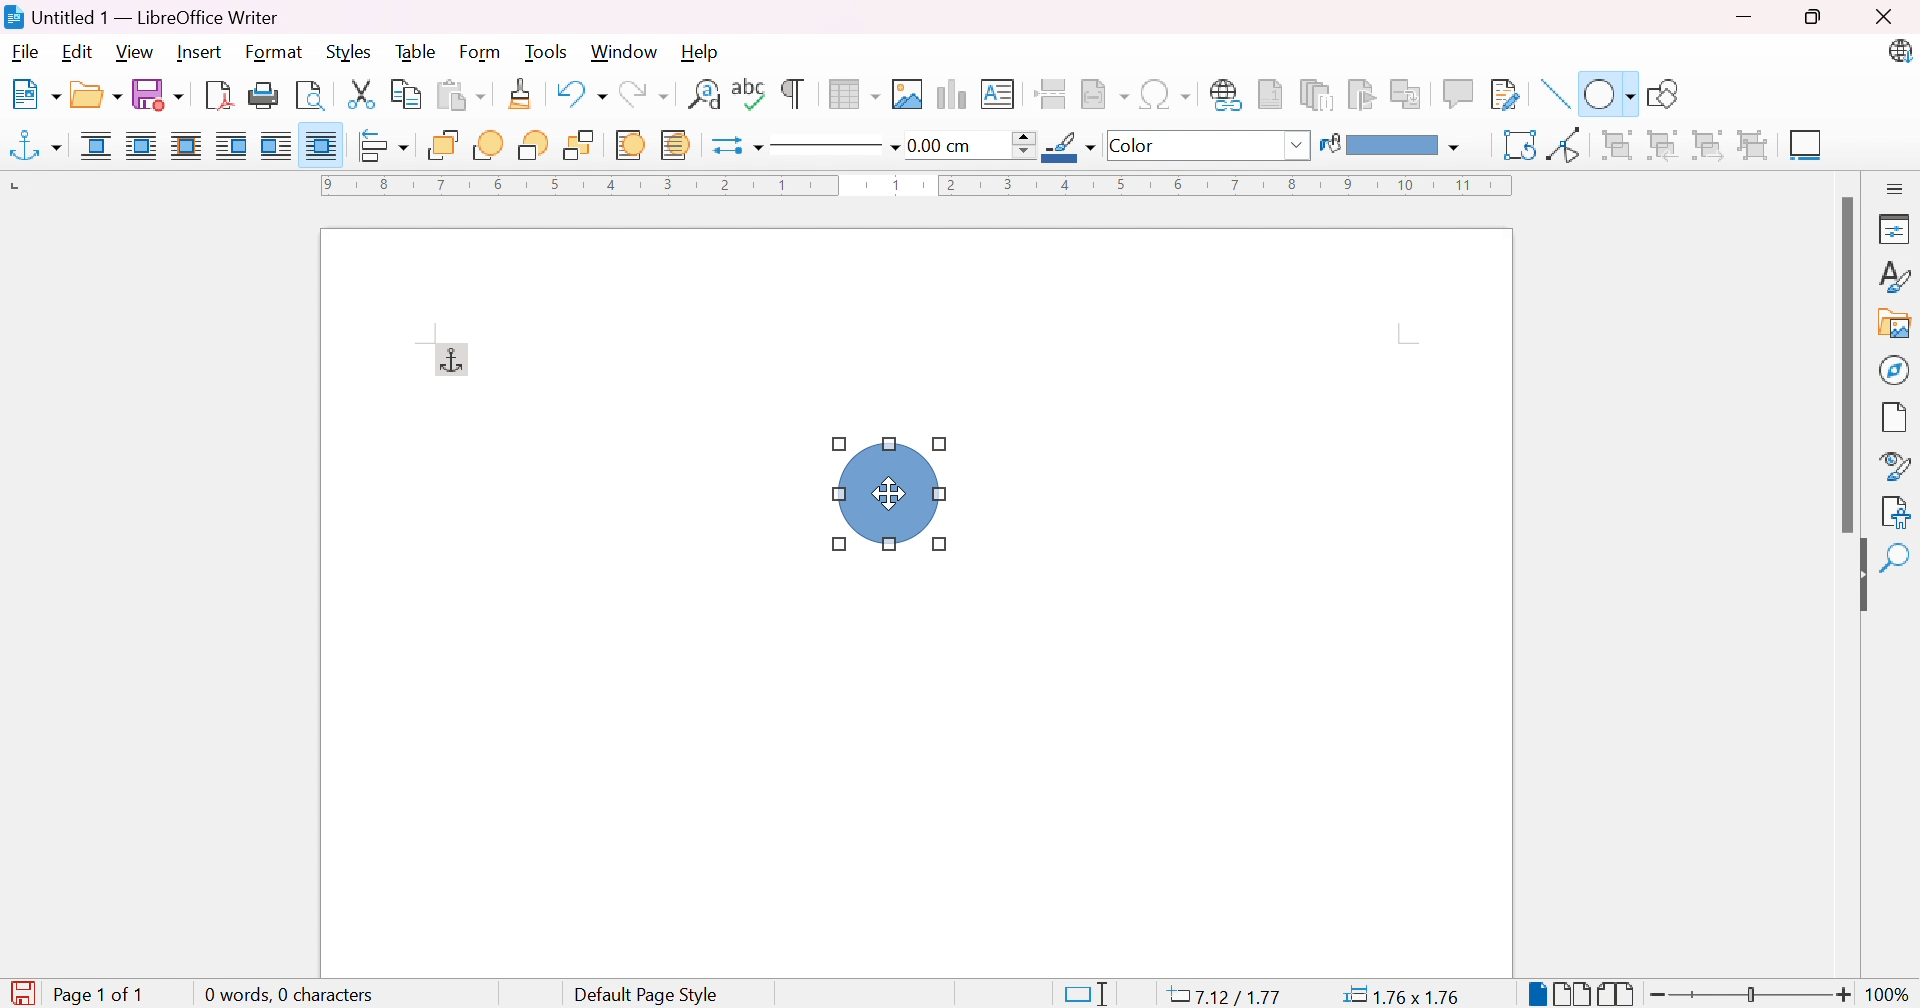 This screenshot has height=1008, width=1920. I want to click on Manage changes, so click(1900, 510).